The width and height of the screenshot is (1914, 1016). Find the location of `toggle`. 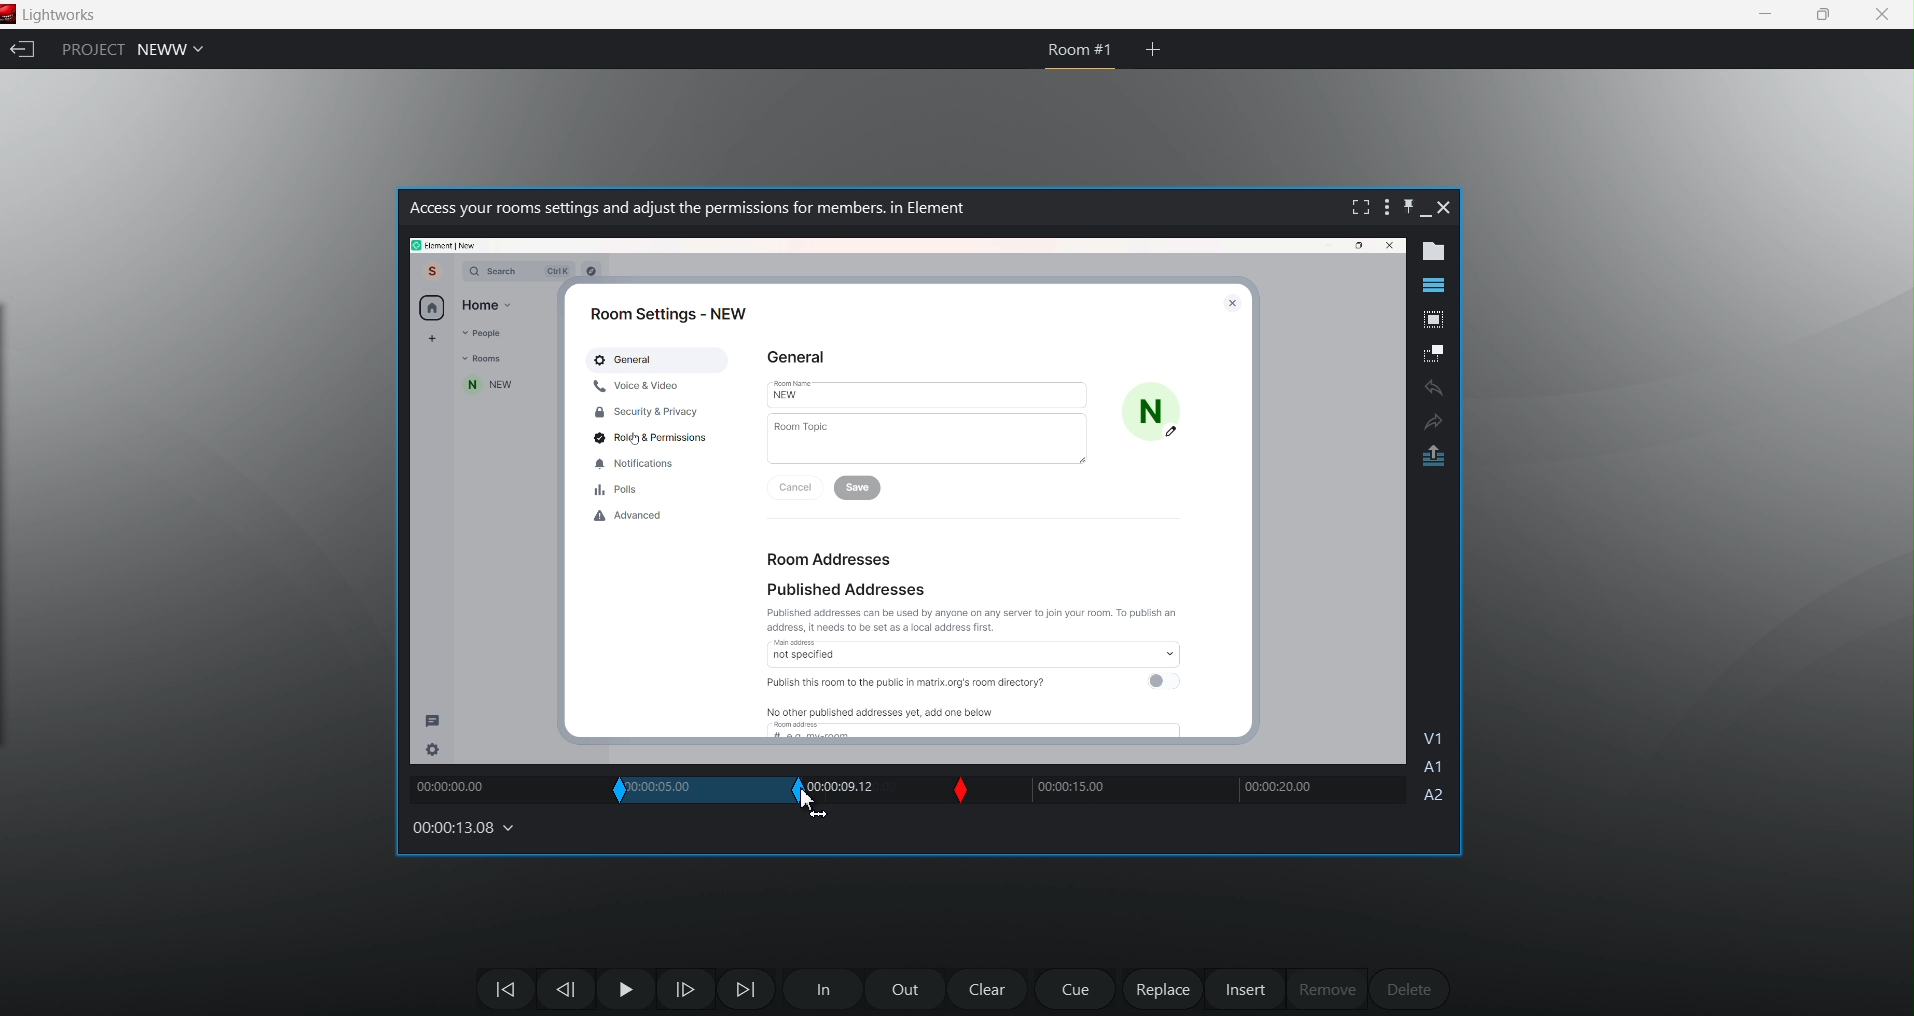

toggle is located at coordinates (1165, 680).